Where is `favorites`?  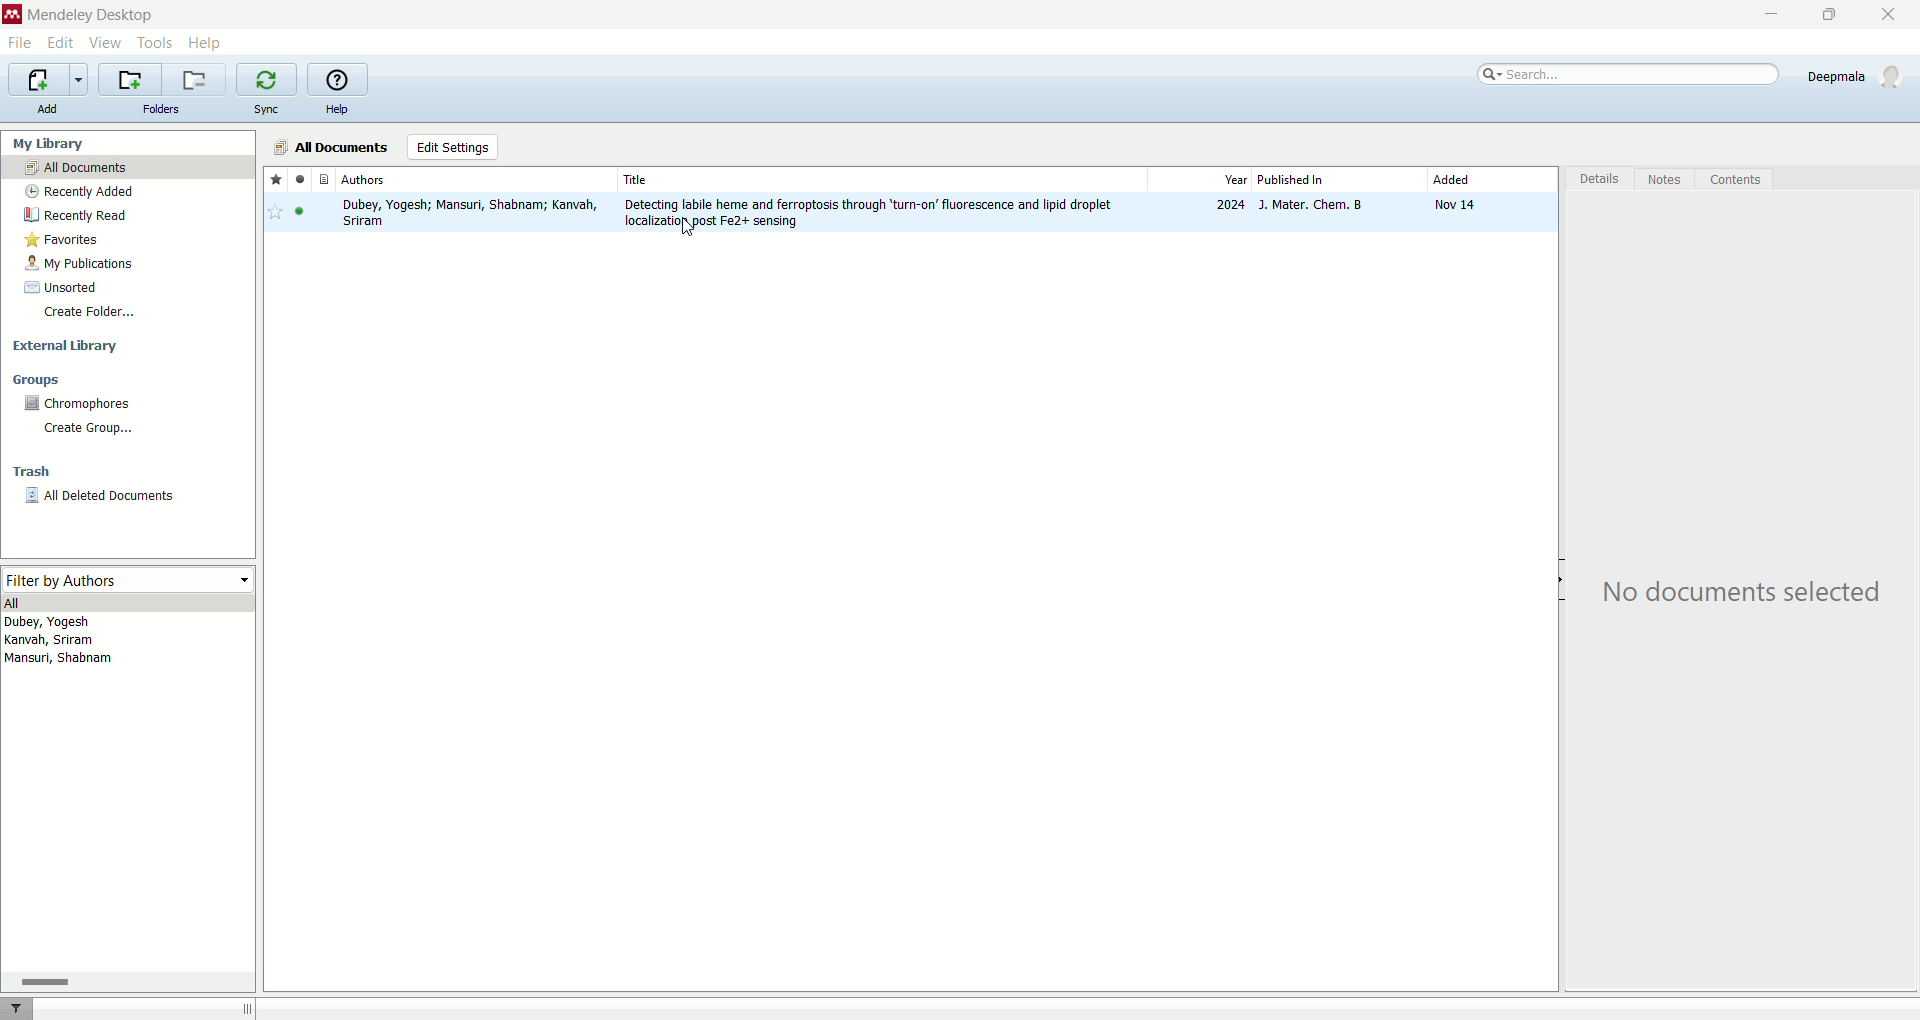
favorites is located at coordinates (62, 241).